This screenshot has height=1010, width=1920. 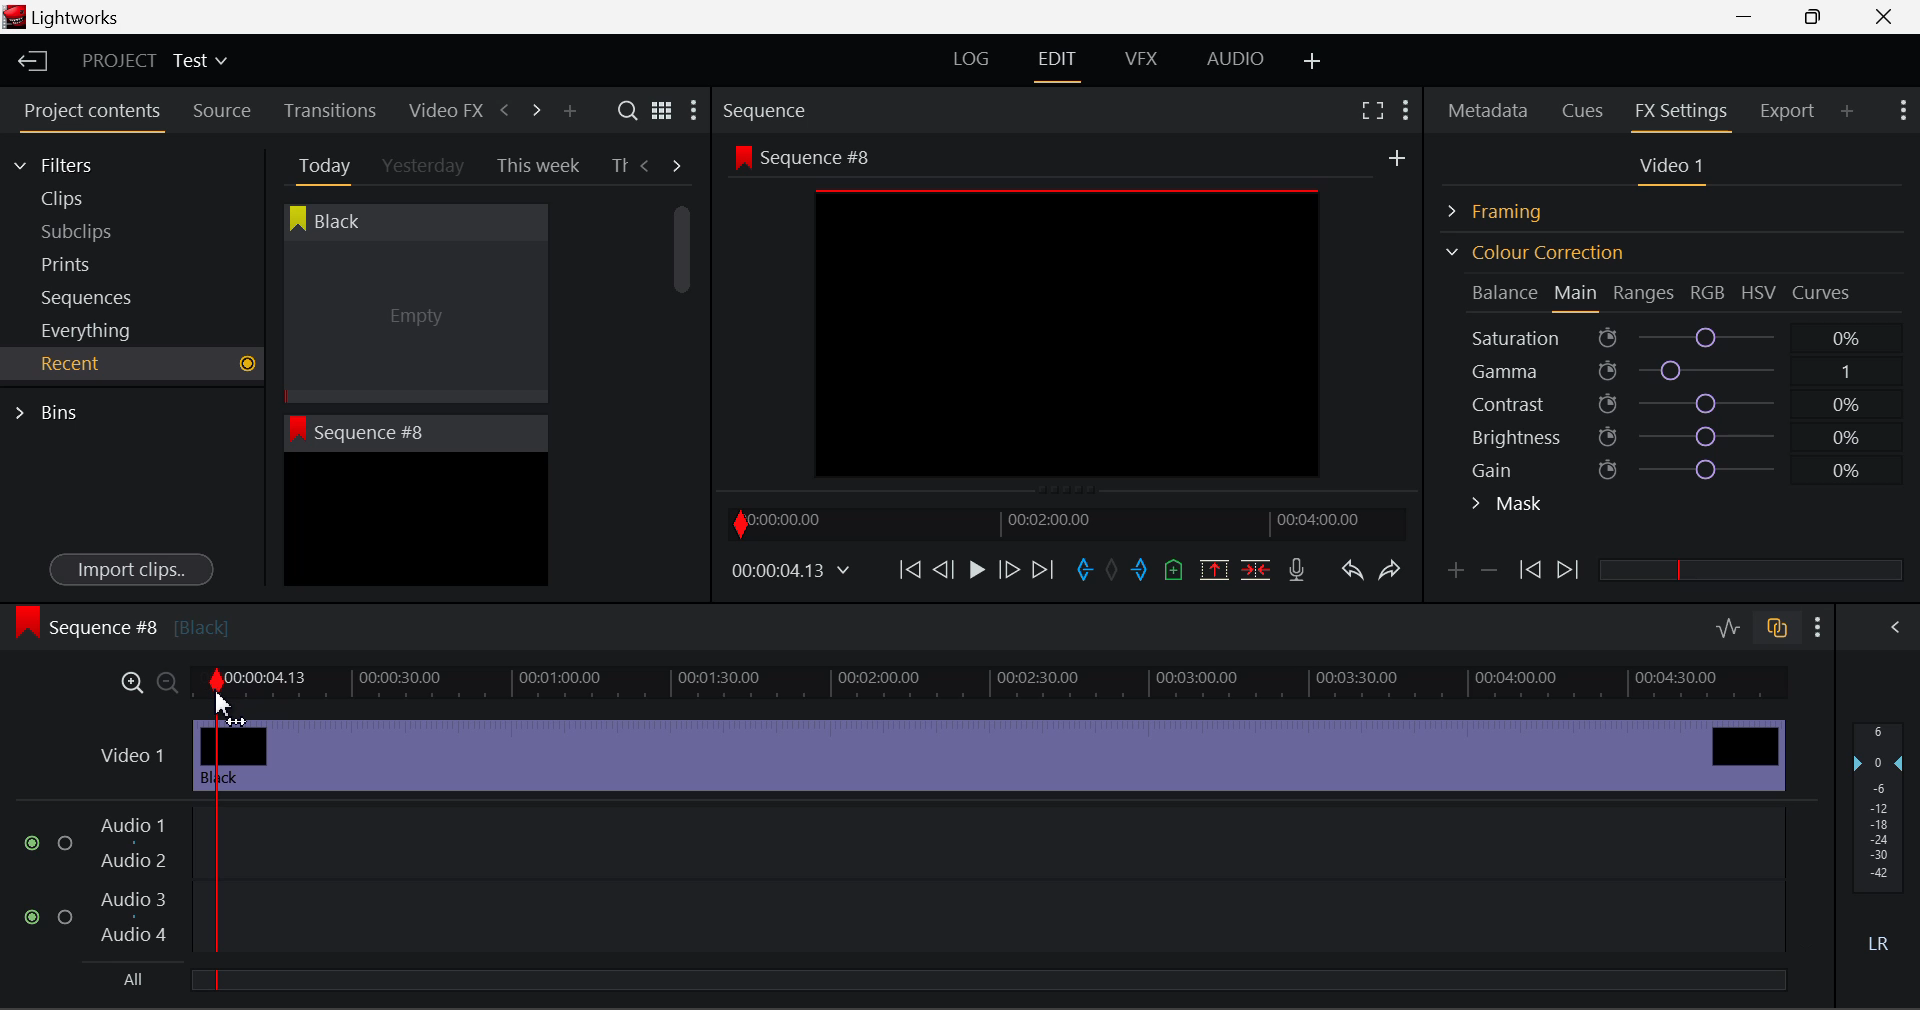 I want to click on Curves, so click(x=1824, y=292).